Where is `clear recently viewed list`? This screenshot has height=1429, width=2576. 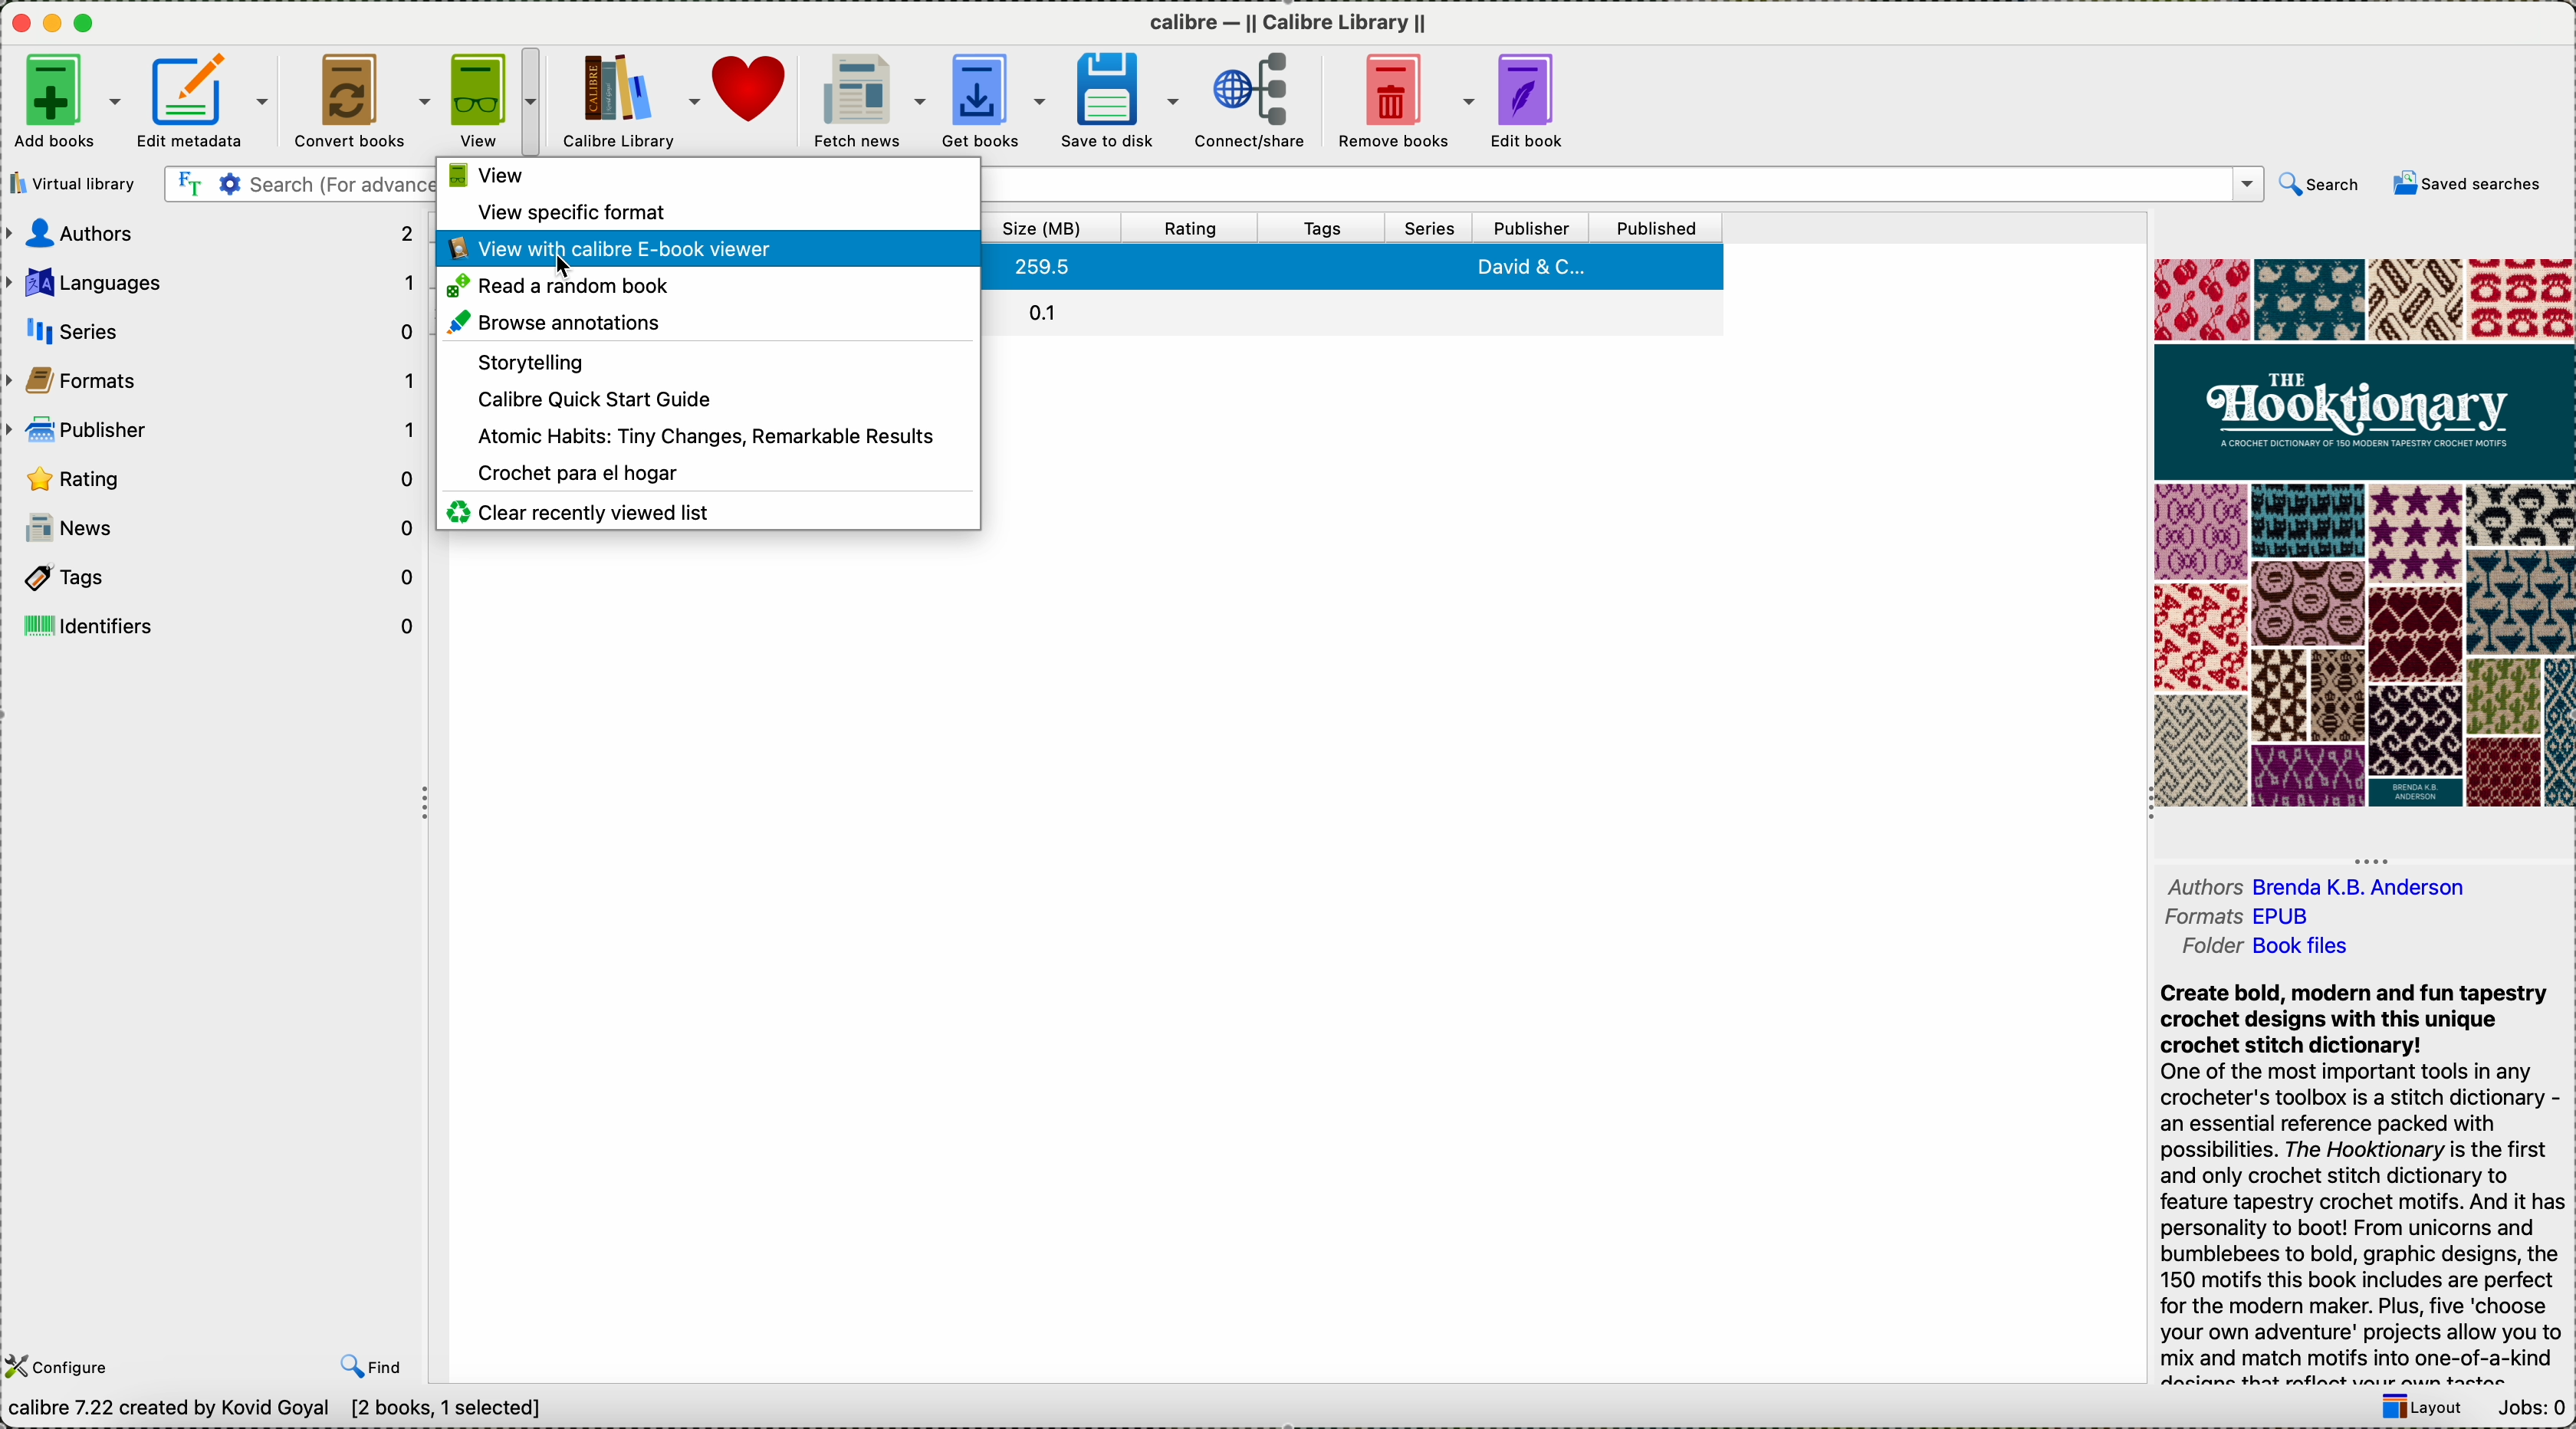 clear recently viewed list is located at coordinates (579, 512).